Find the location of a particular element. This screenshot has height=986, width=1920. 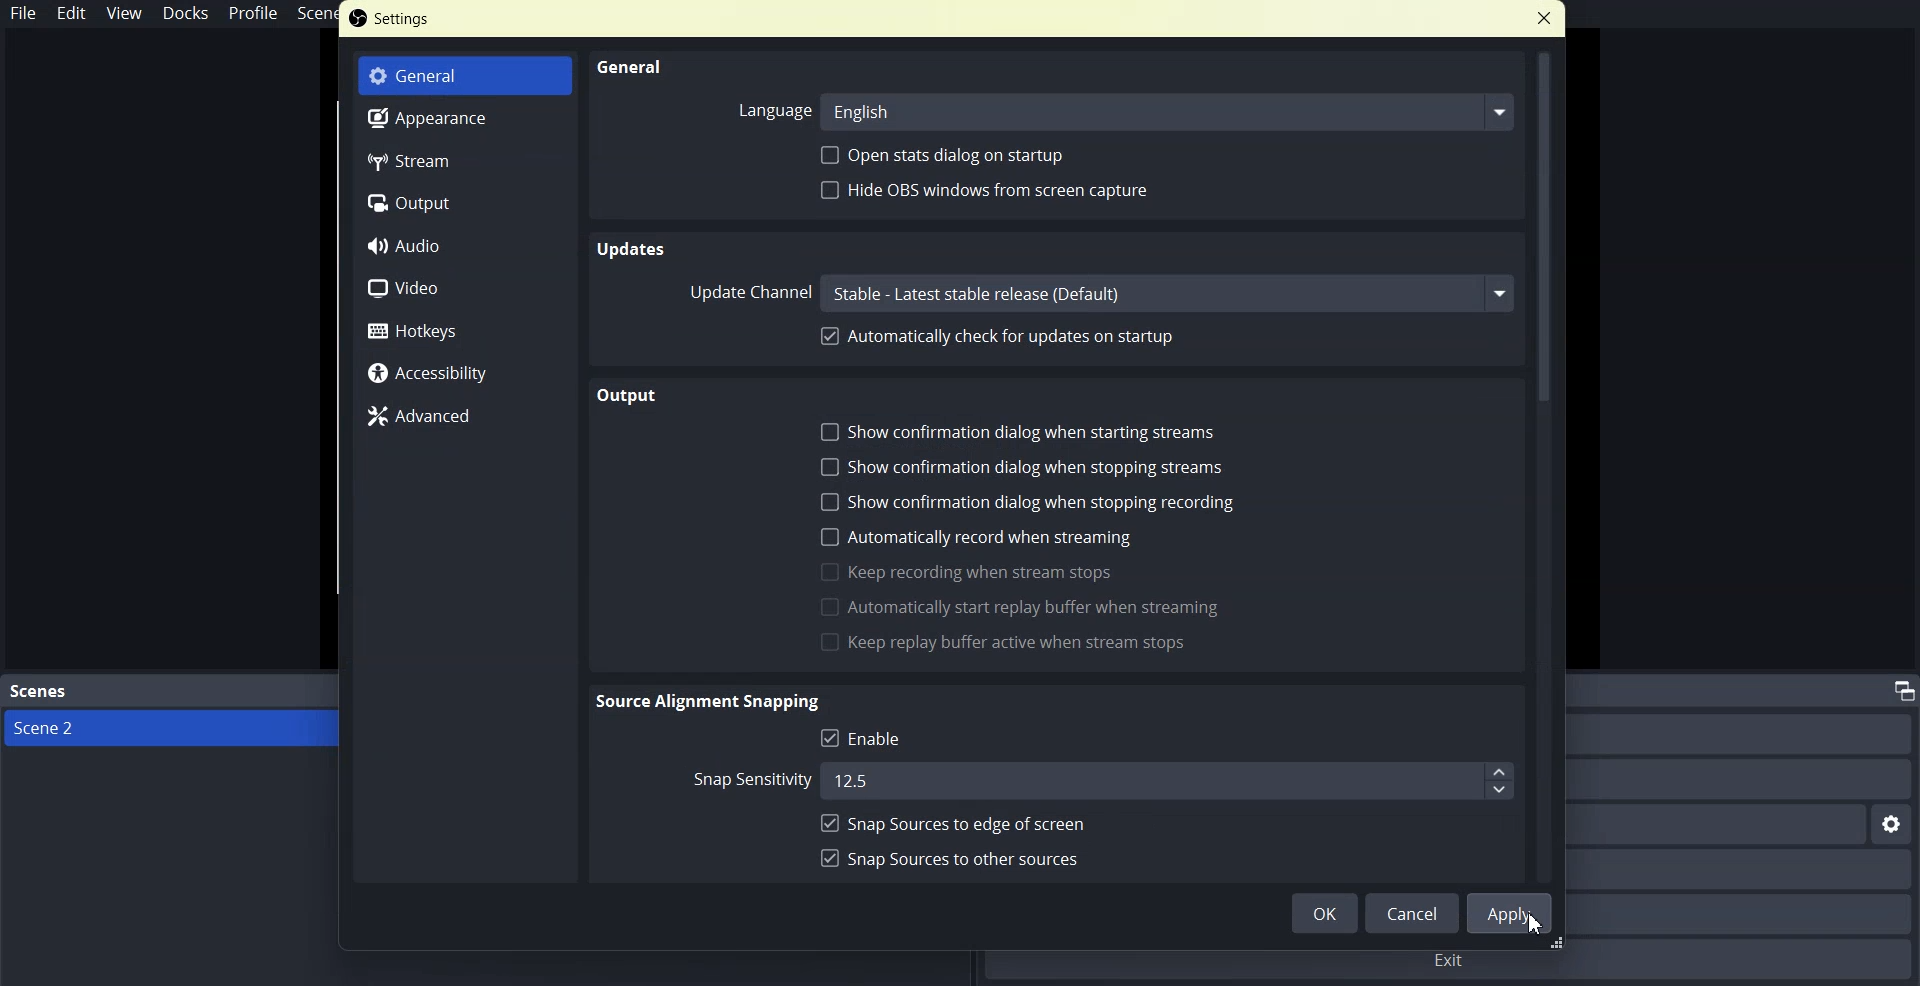

Show confirmation dialogue when stopping streams is located at coordinates (1021, 467).